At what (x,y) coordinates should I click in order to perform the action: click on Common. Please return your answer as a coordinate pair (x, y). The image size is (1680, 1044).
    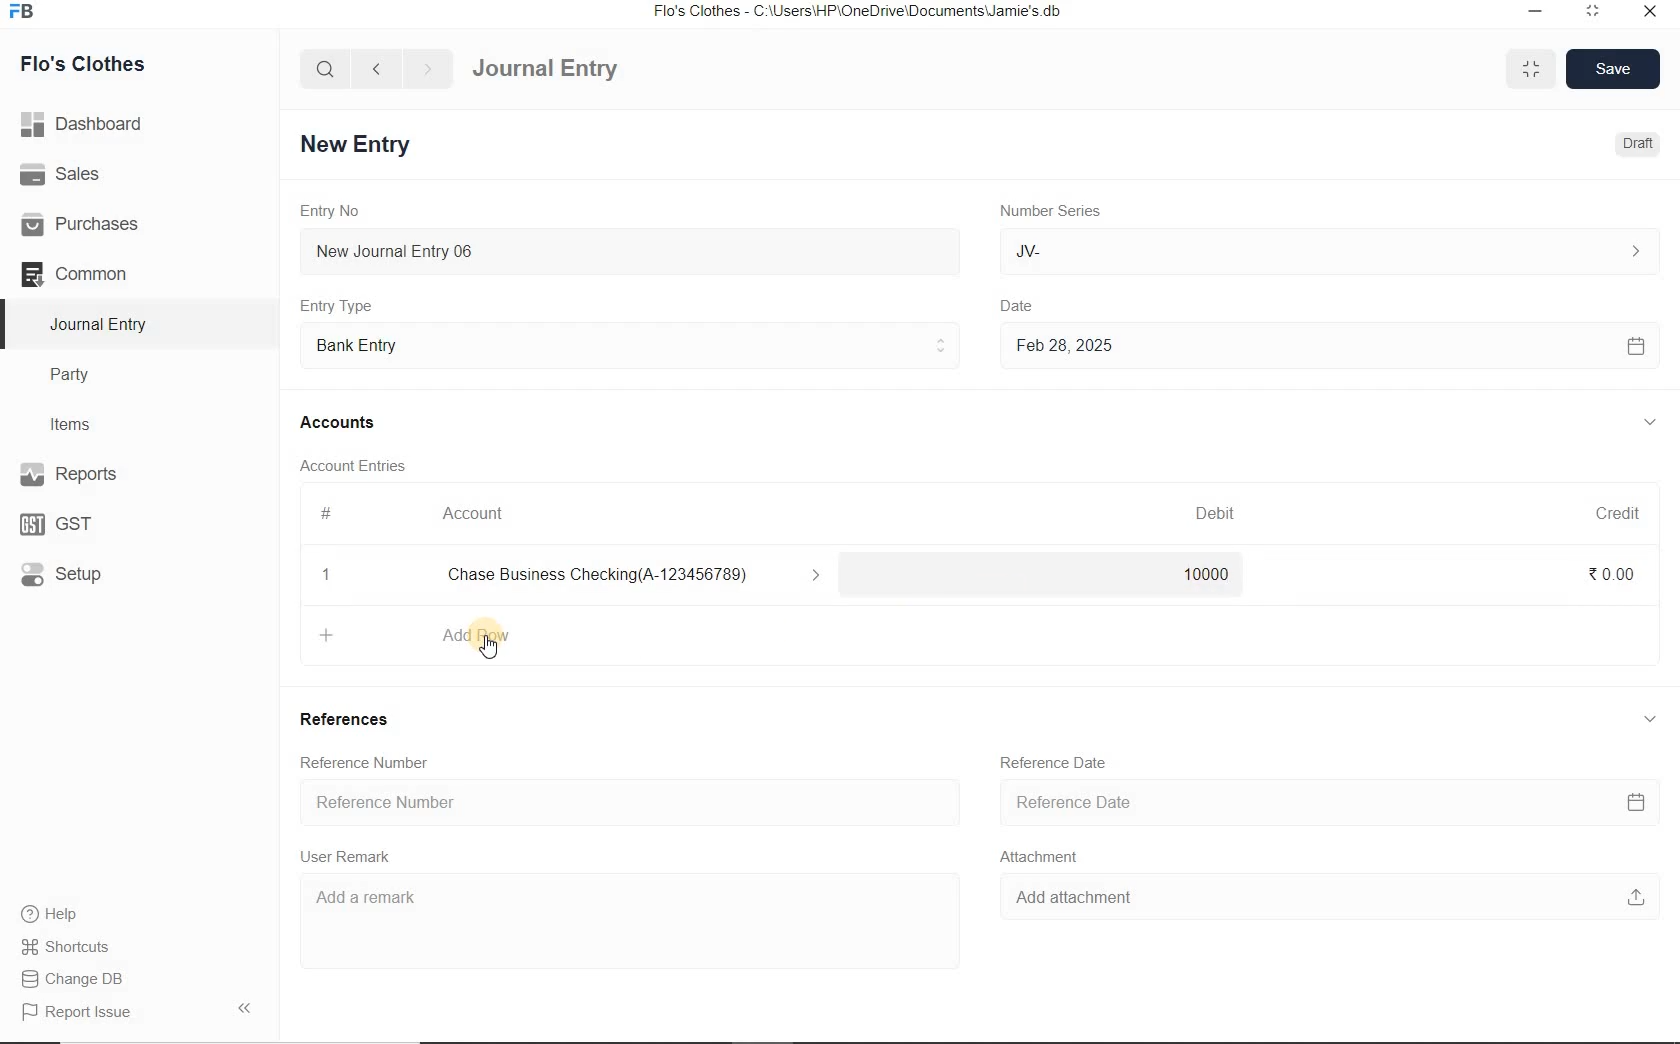
    Looking at the image, I should click on (98, 273).